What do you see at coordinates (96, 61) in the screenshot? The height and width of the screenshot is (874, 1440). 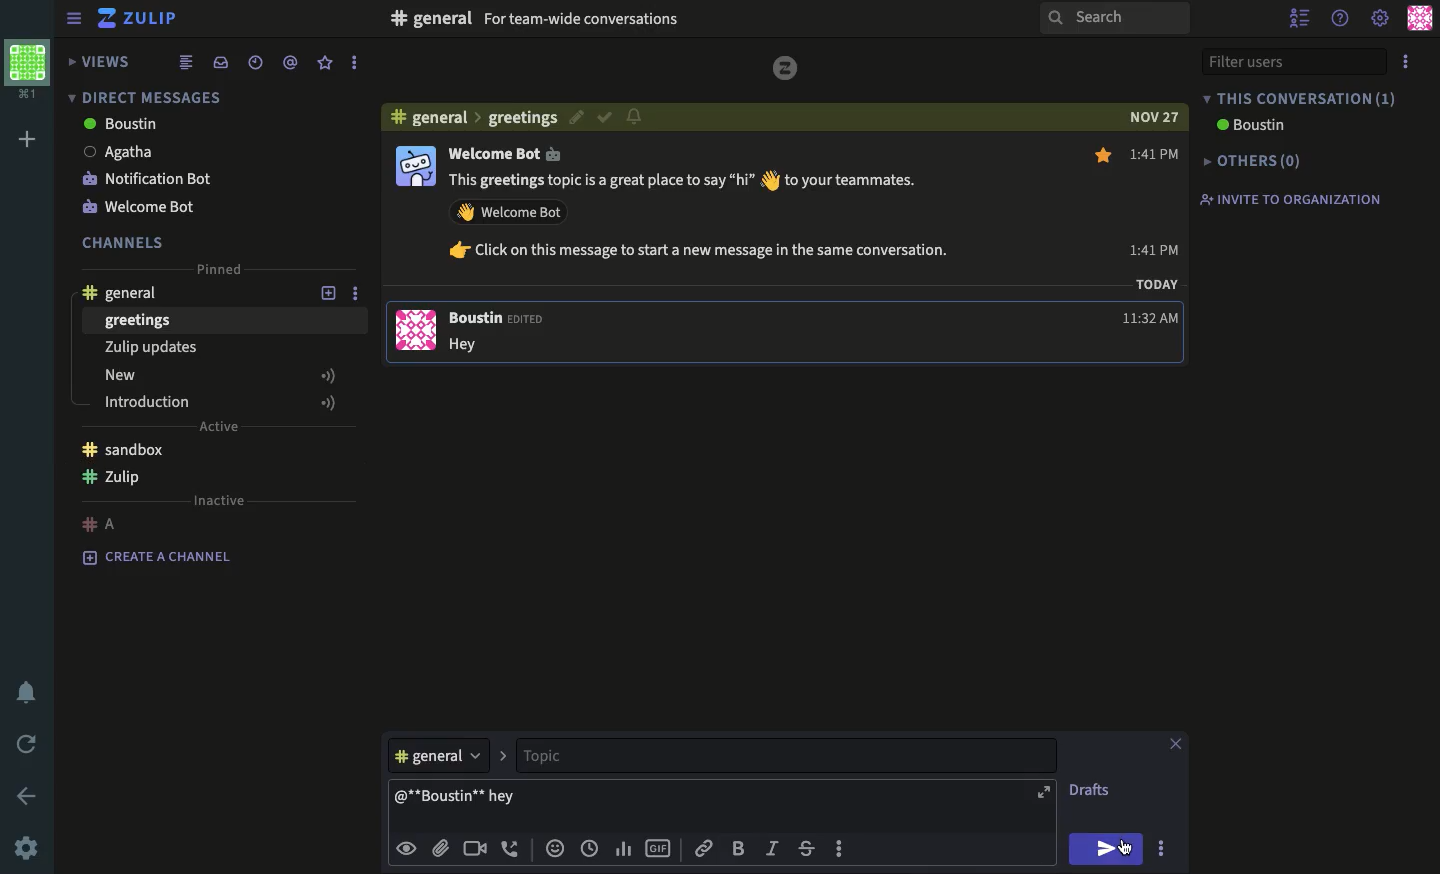 I see `views` at bounding box center [96, 61].